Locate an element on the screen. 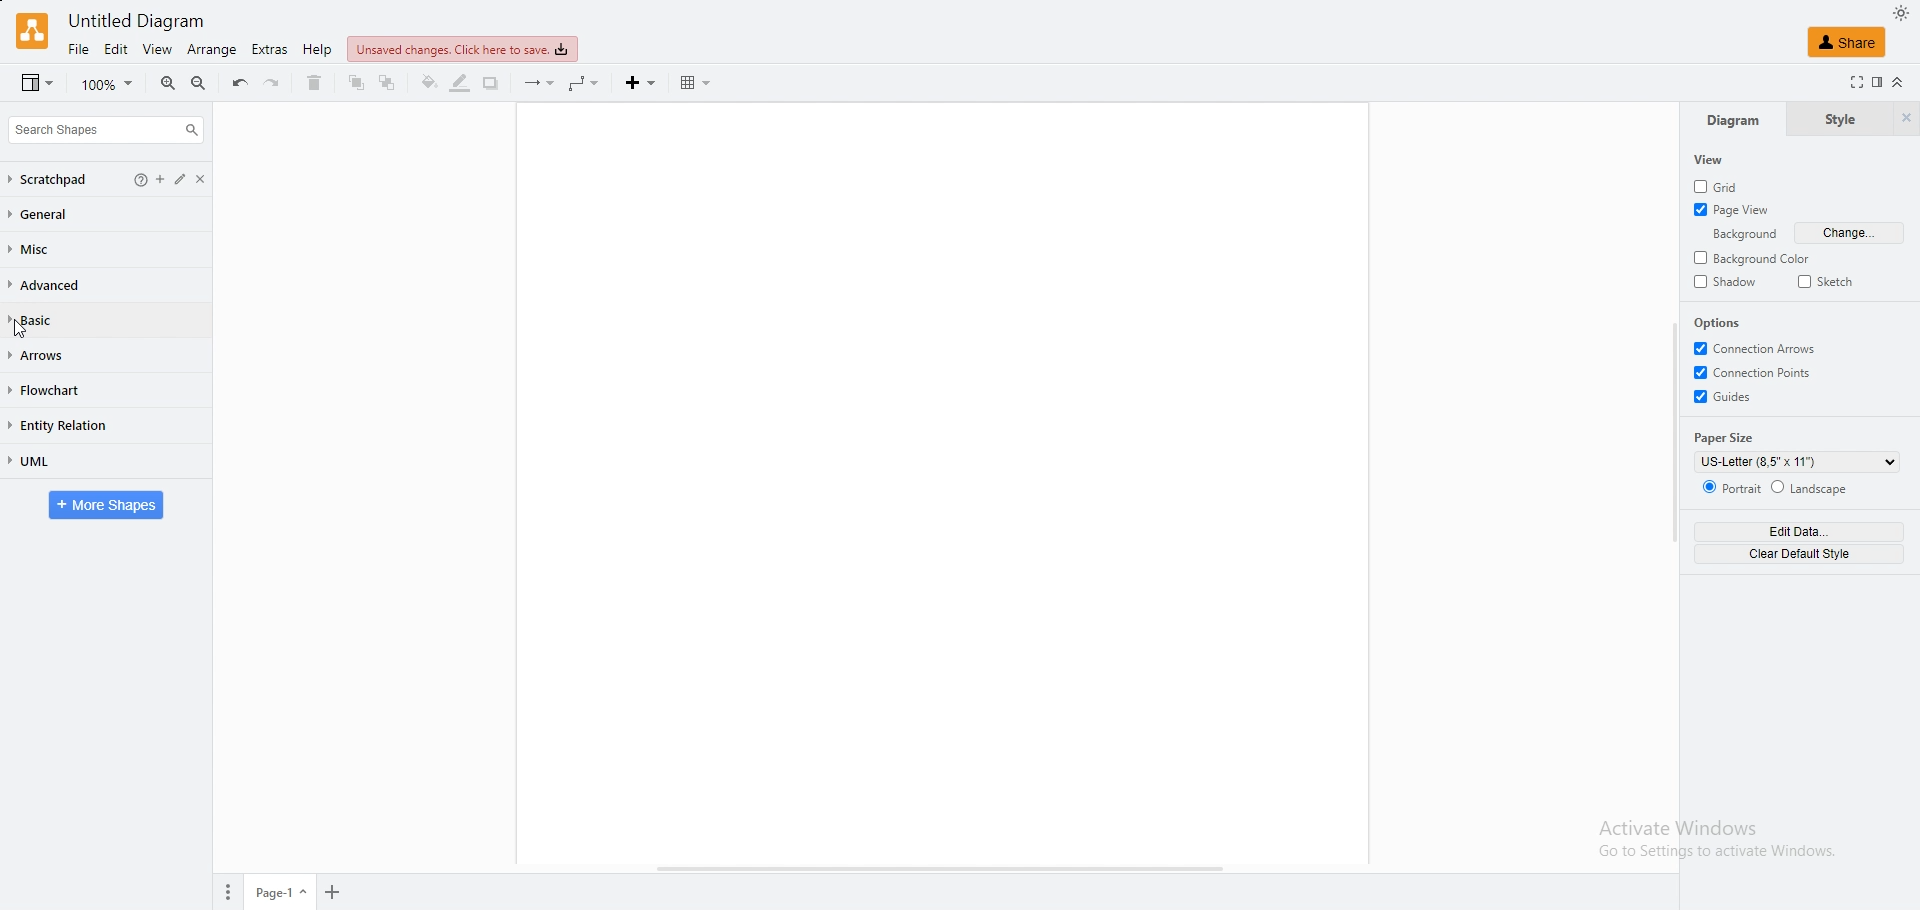 Image resolution: width=1920 pixels, height=910 pixels. insert is located at coordinates (643, 83).